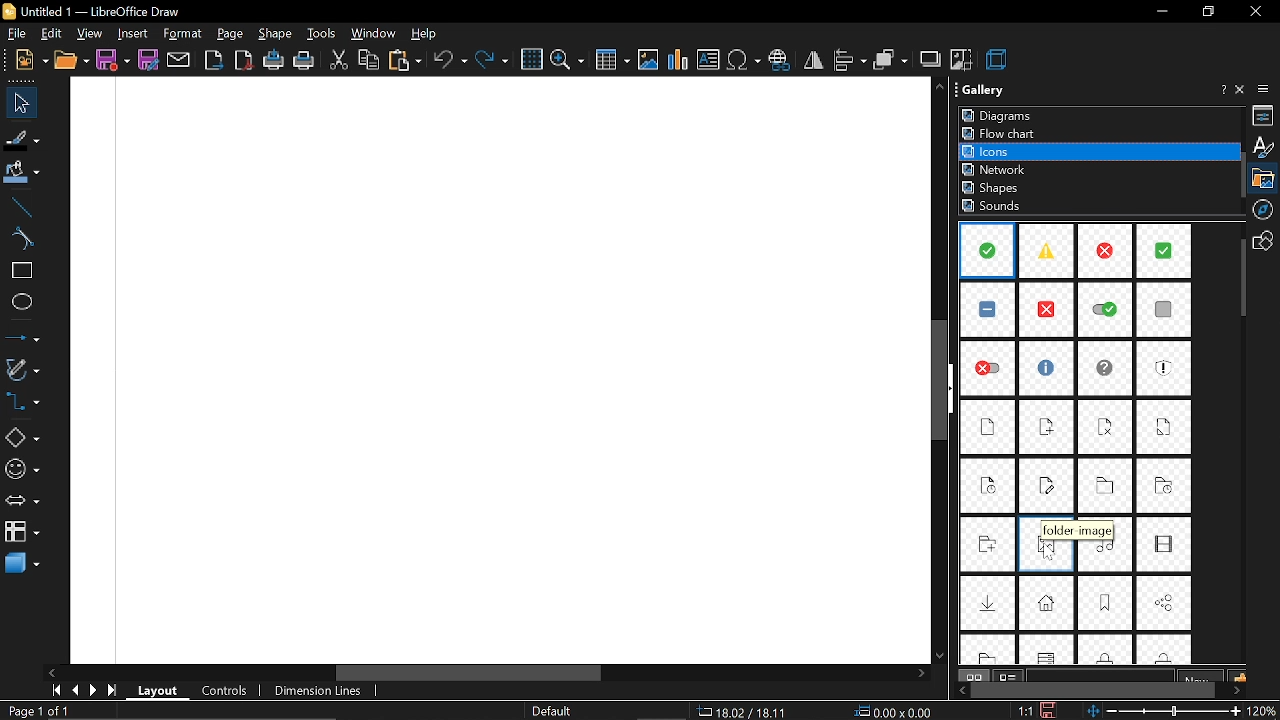 The width and height of the screenshot is (1280, 720). What do you see at coordinates (1078, 445) in the screenshot?
I see `Items in icons` at bounding box center [1078, 445].